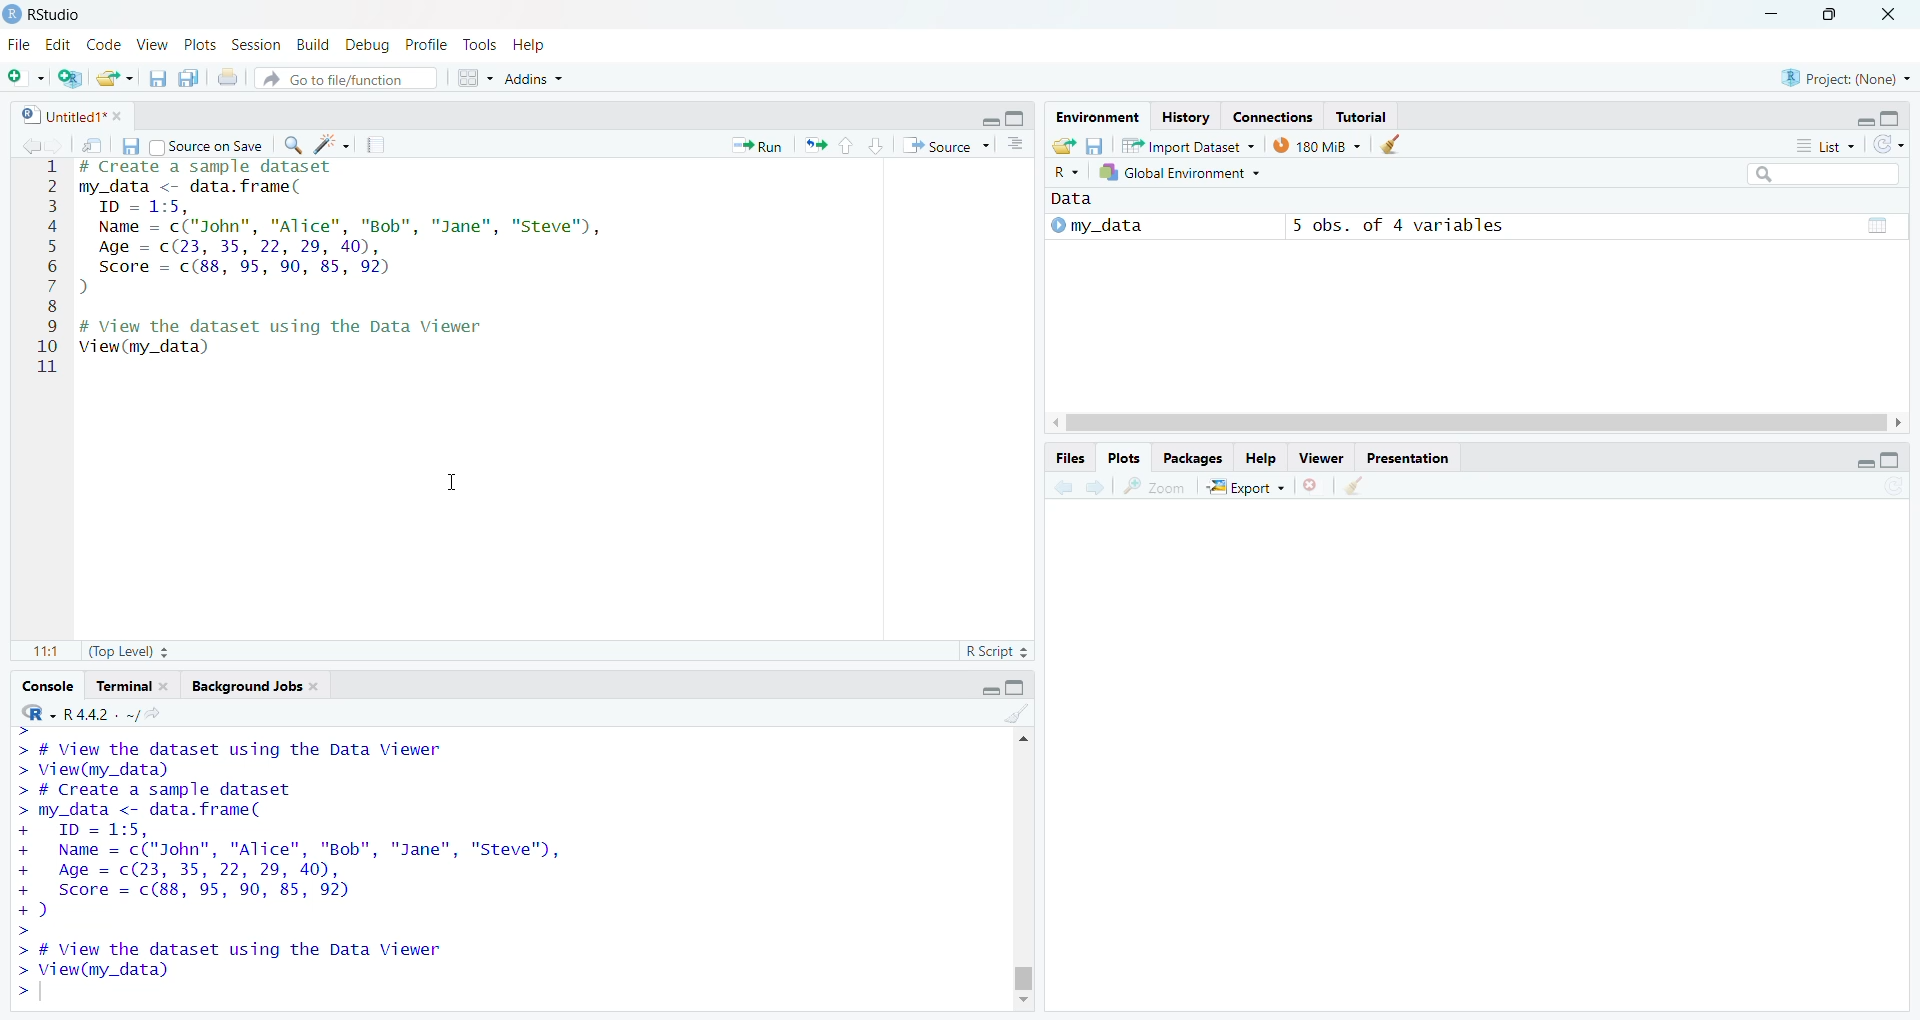  What do you see at coordinates (1769, 15) in the screenshot?
I see `Minimize` at bounding box center [1769, 15].